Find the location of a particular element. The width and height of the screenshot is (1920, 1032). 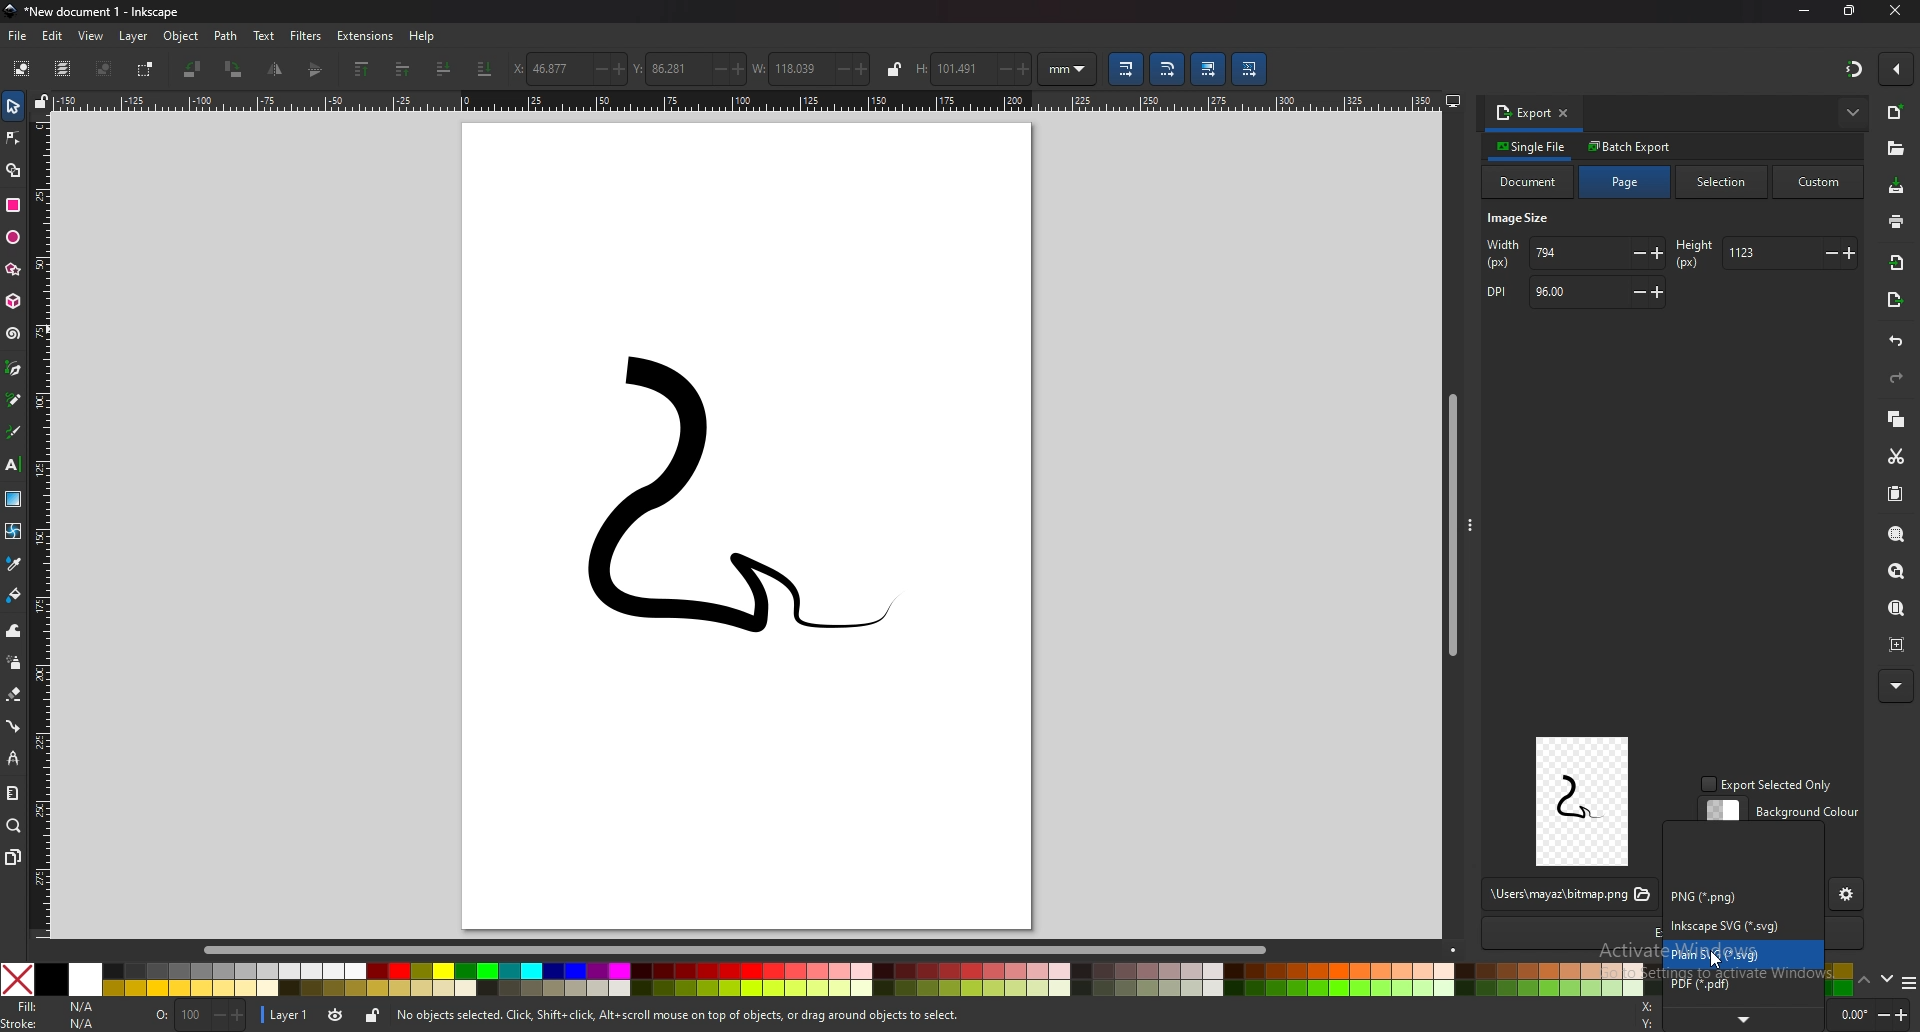

zoom page is located at coordinates (1898, 610).